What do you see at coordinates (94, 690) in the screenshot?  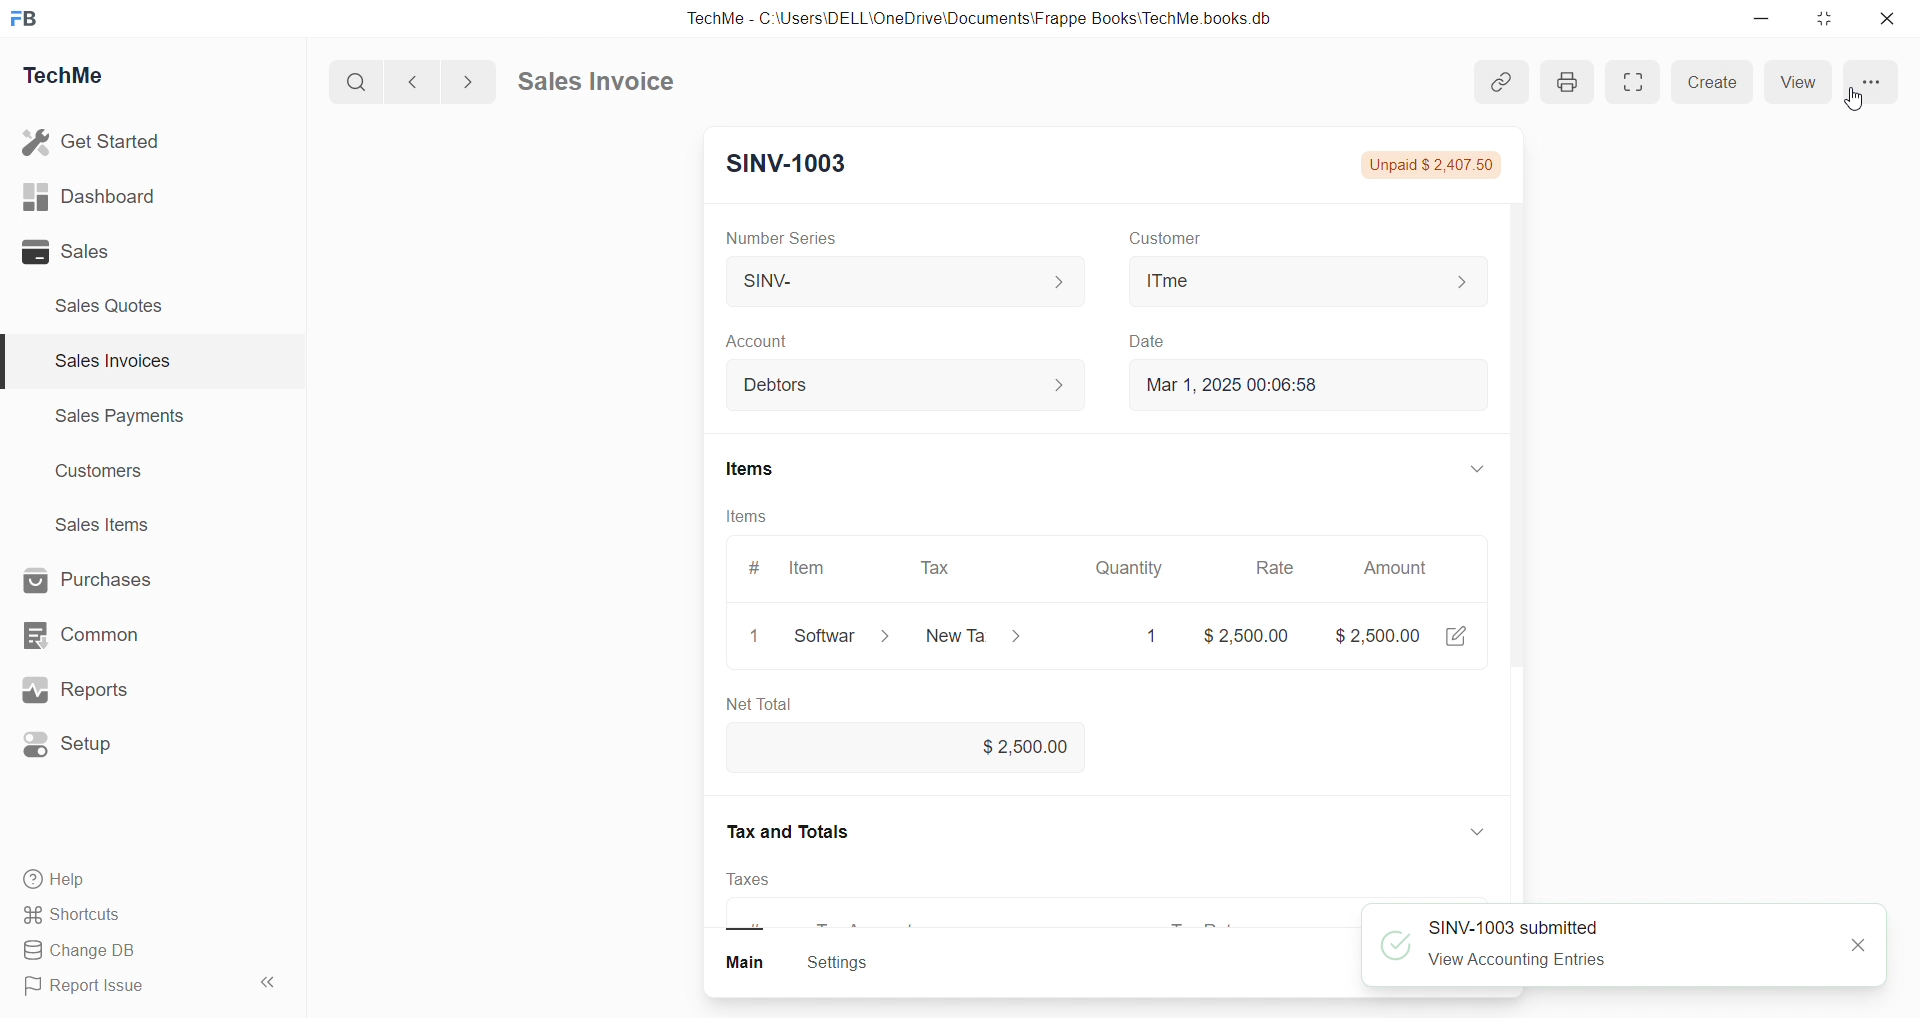 I see `ws Reports` at bounding box center [94, 690].